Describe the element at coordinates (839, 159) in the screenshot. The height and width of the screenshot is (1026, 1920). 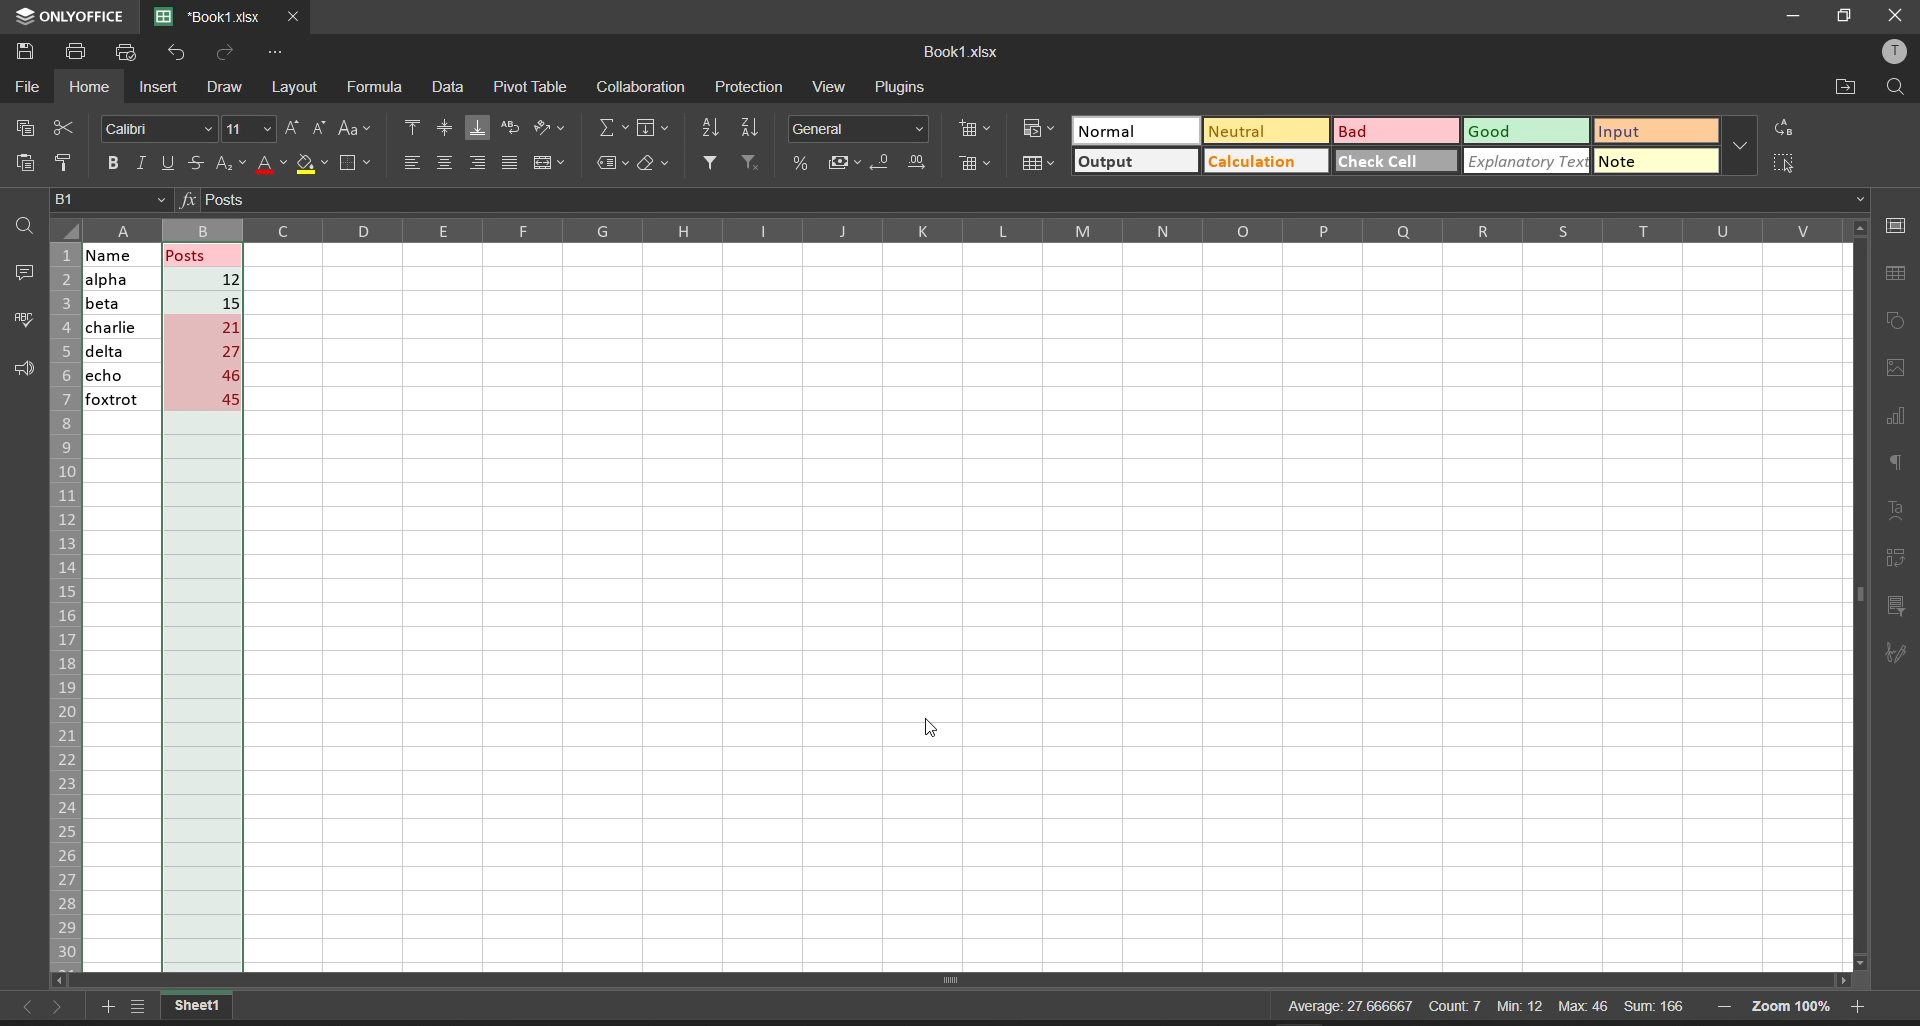
I see `accounting style` at that location.